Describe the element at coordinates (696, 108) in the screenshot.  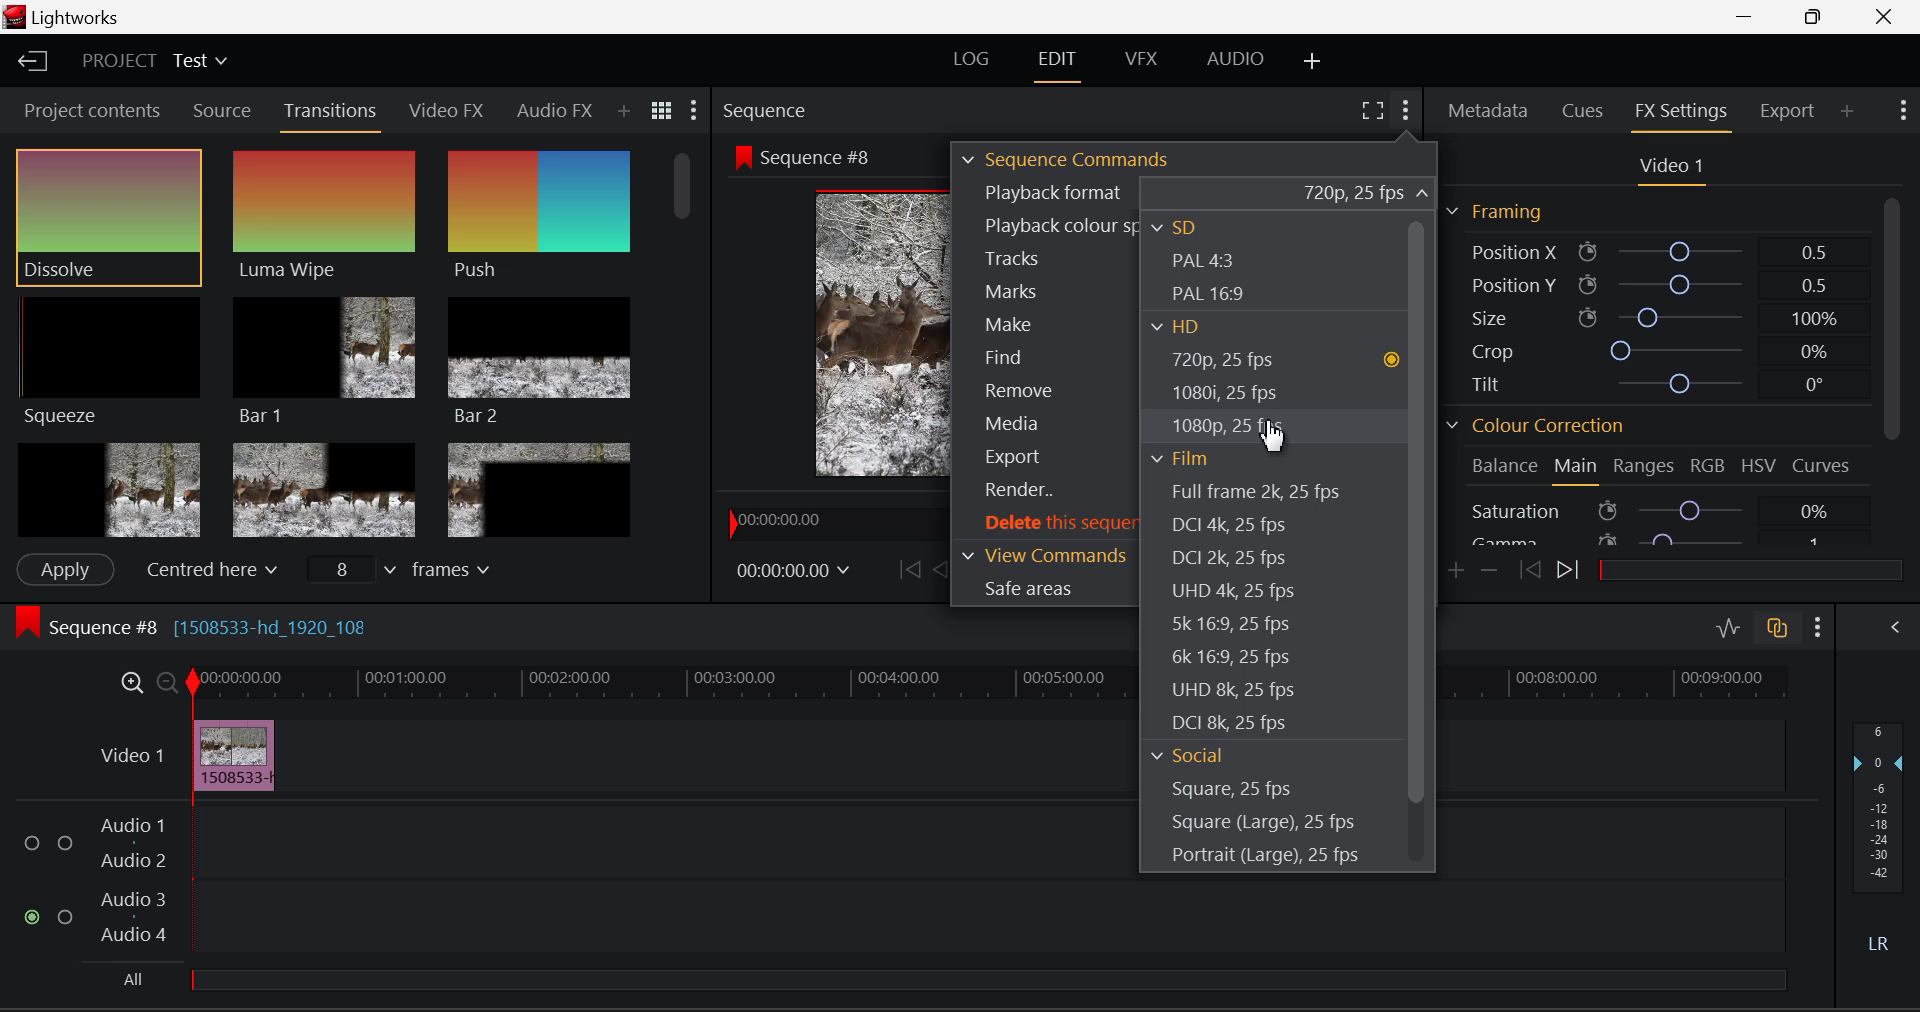
I see `Show Settings` at that location.